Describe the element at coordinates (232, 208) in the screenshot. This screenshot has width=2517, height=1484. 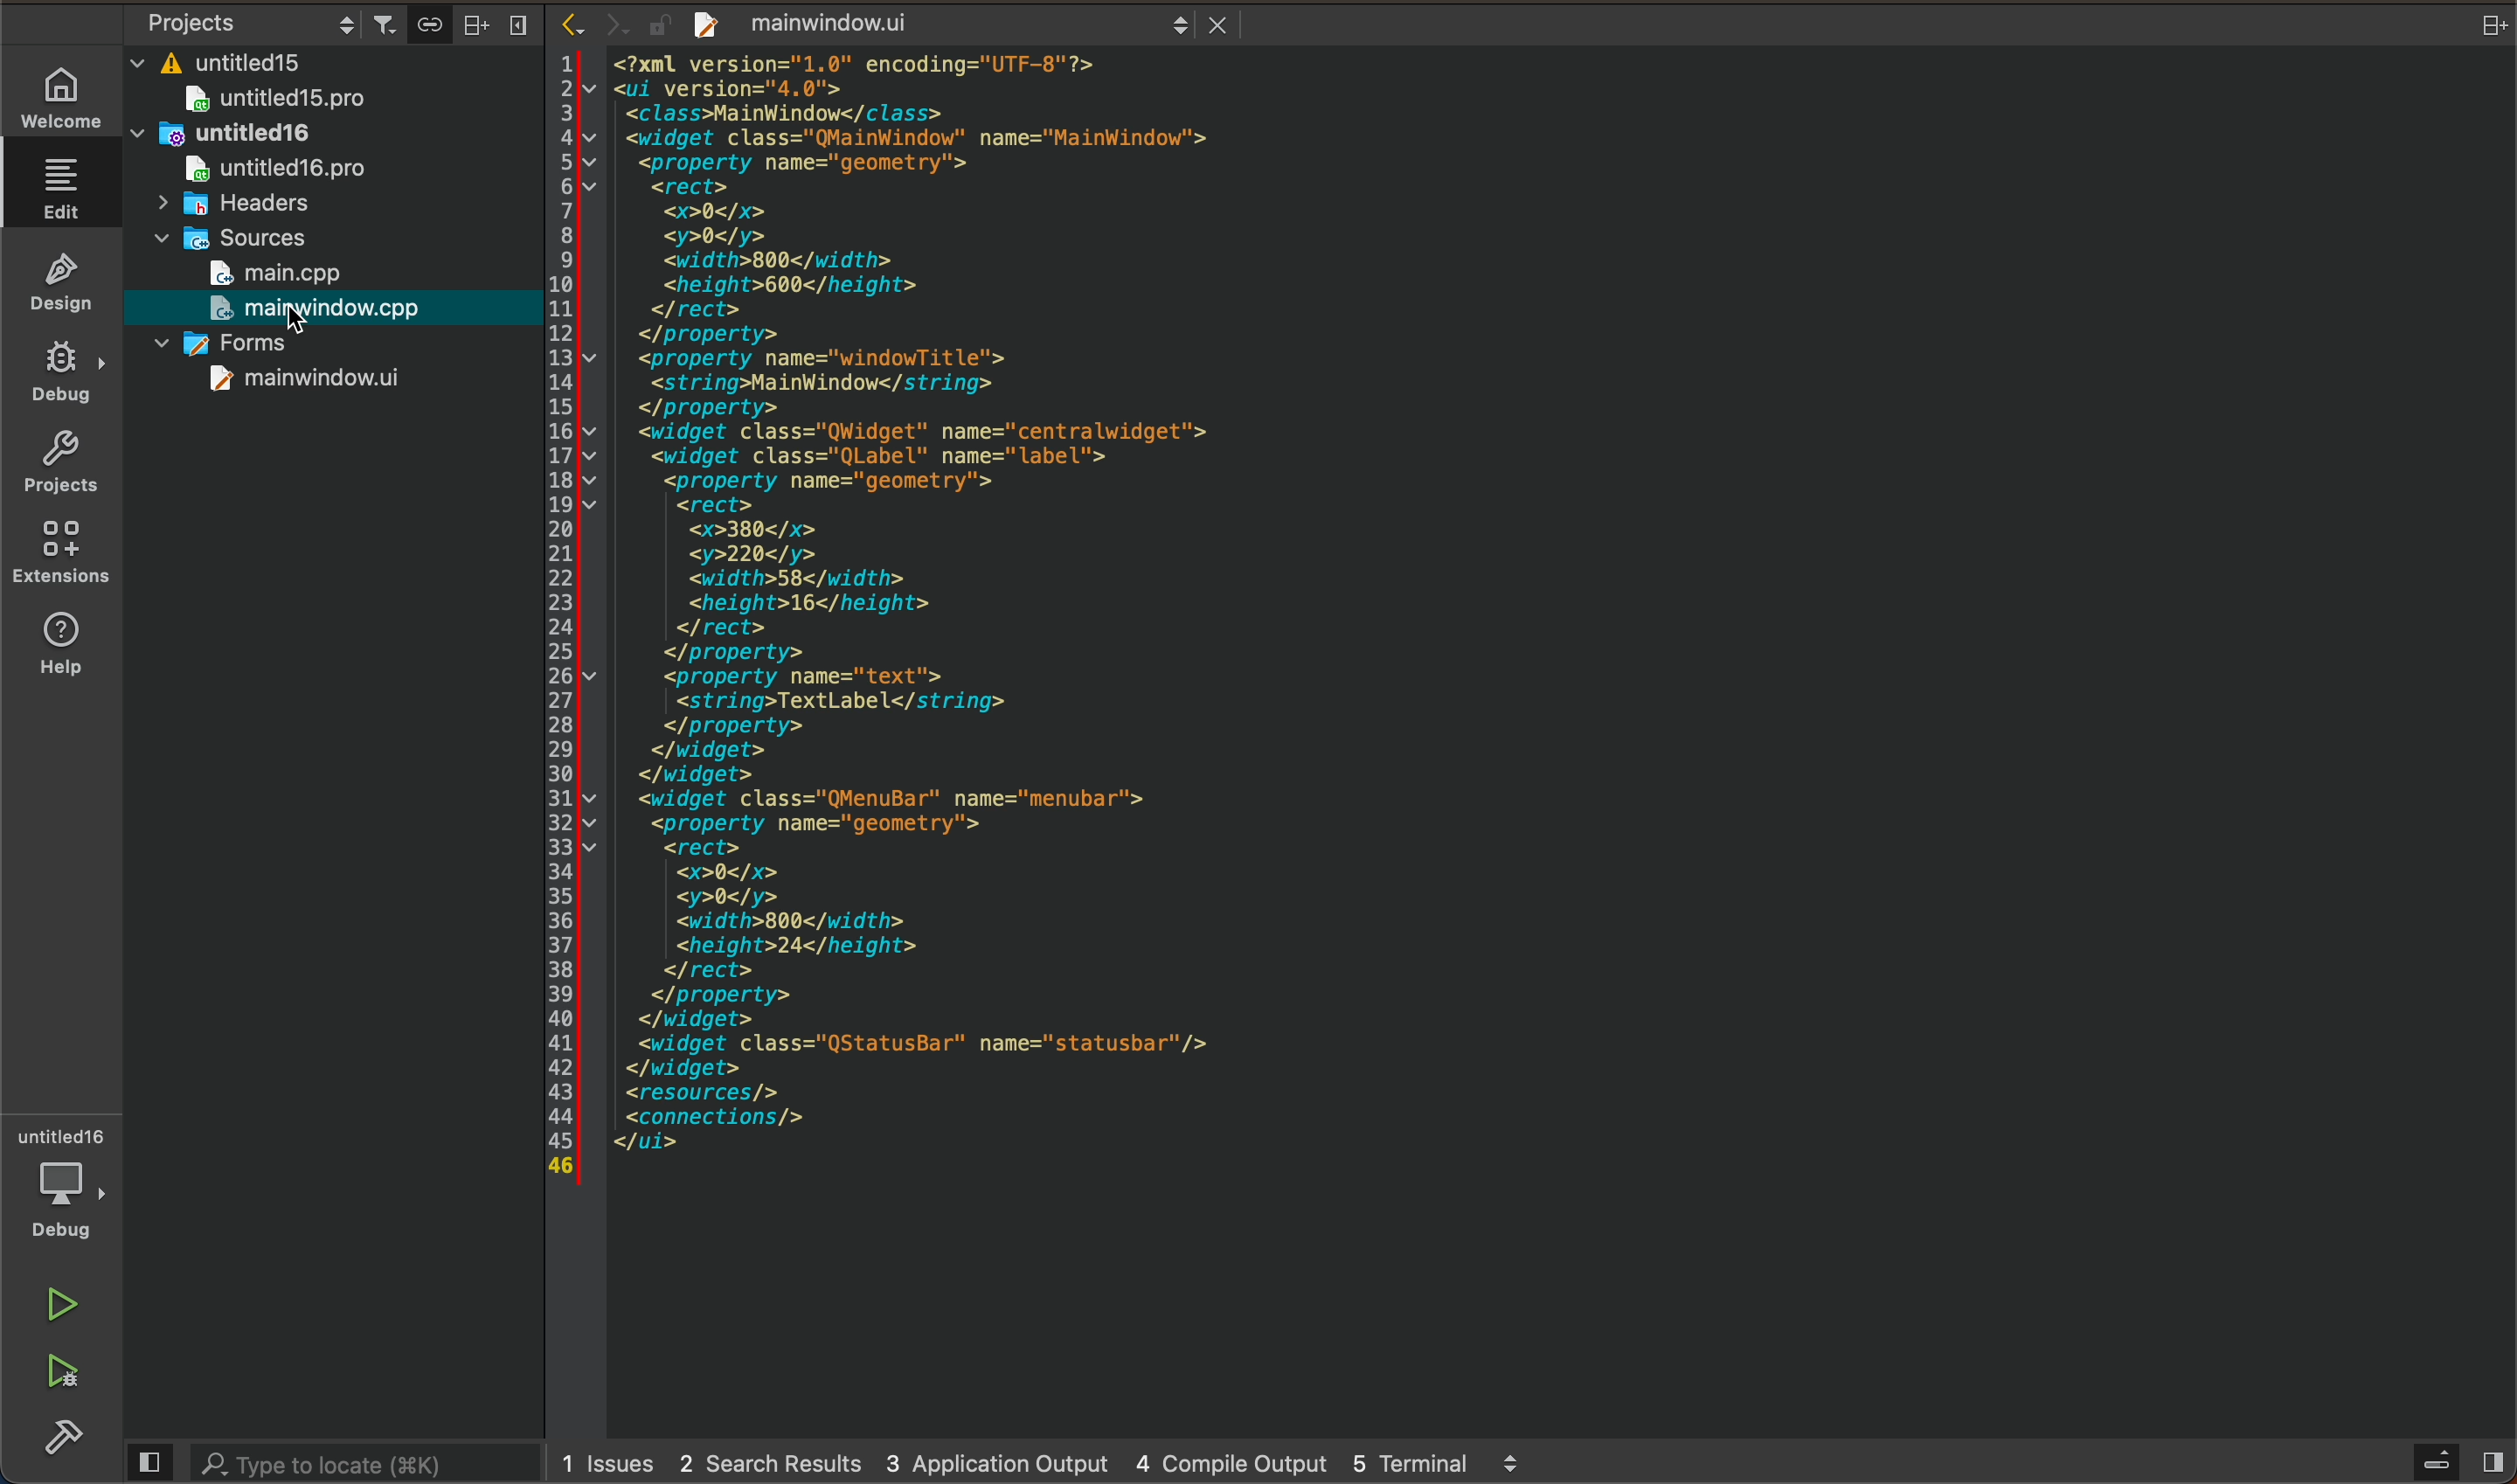
I see `headers` at that location.